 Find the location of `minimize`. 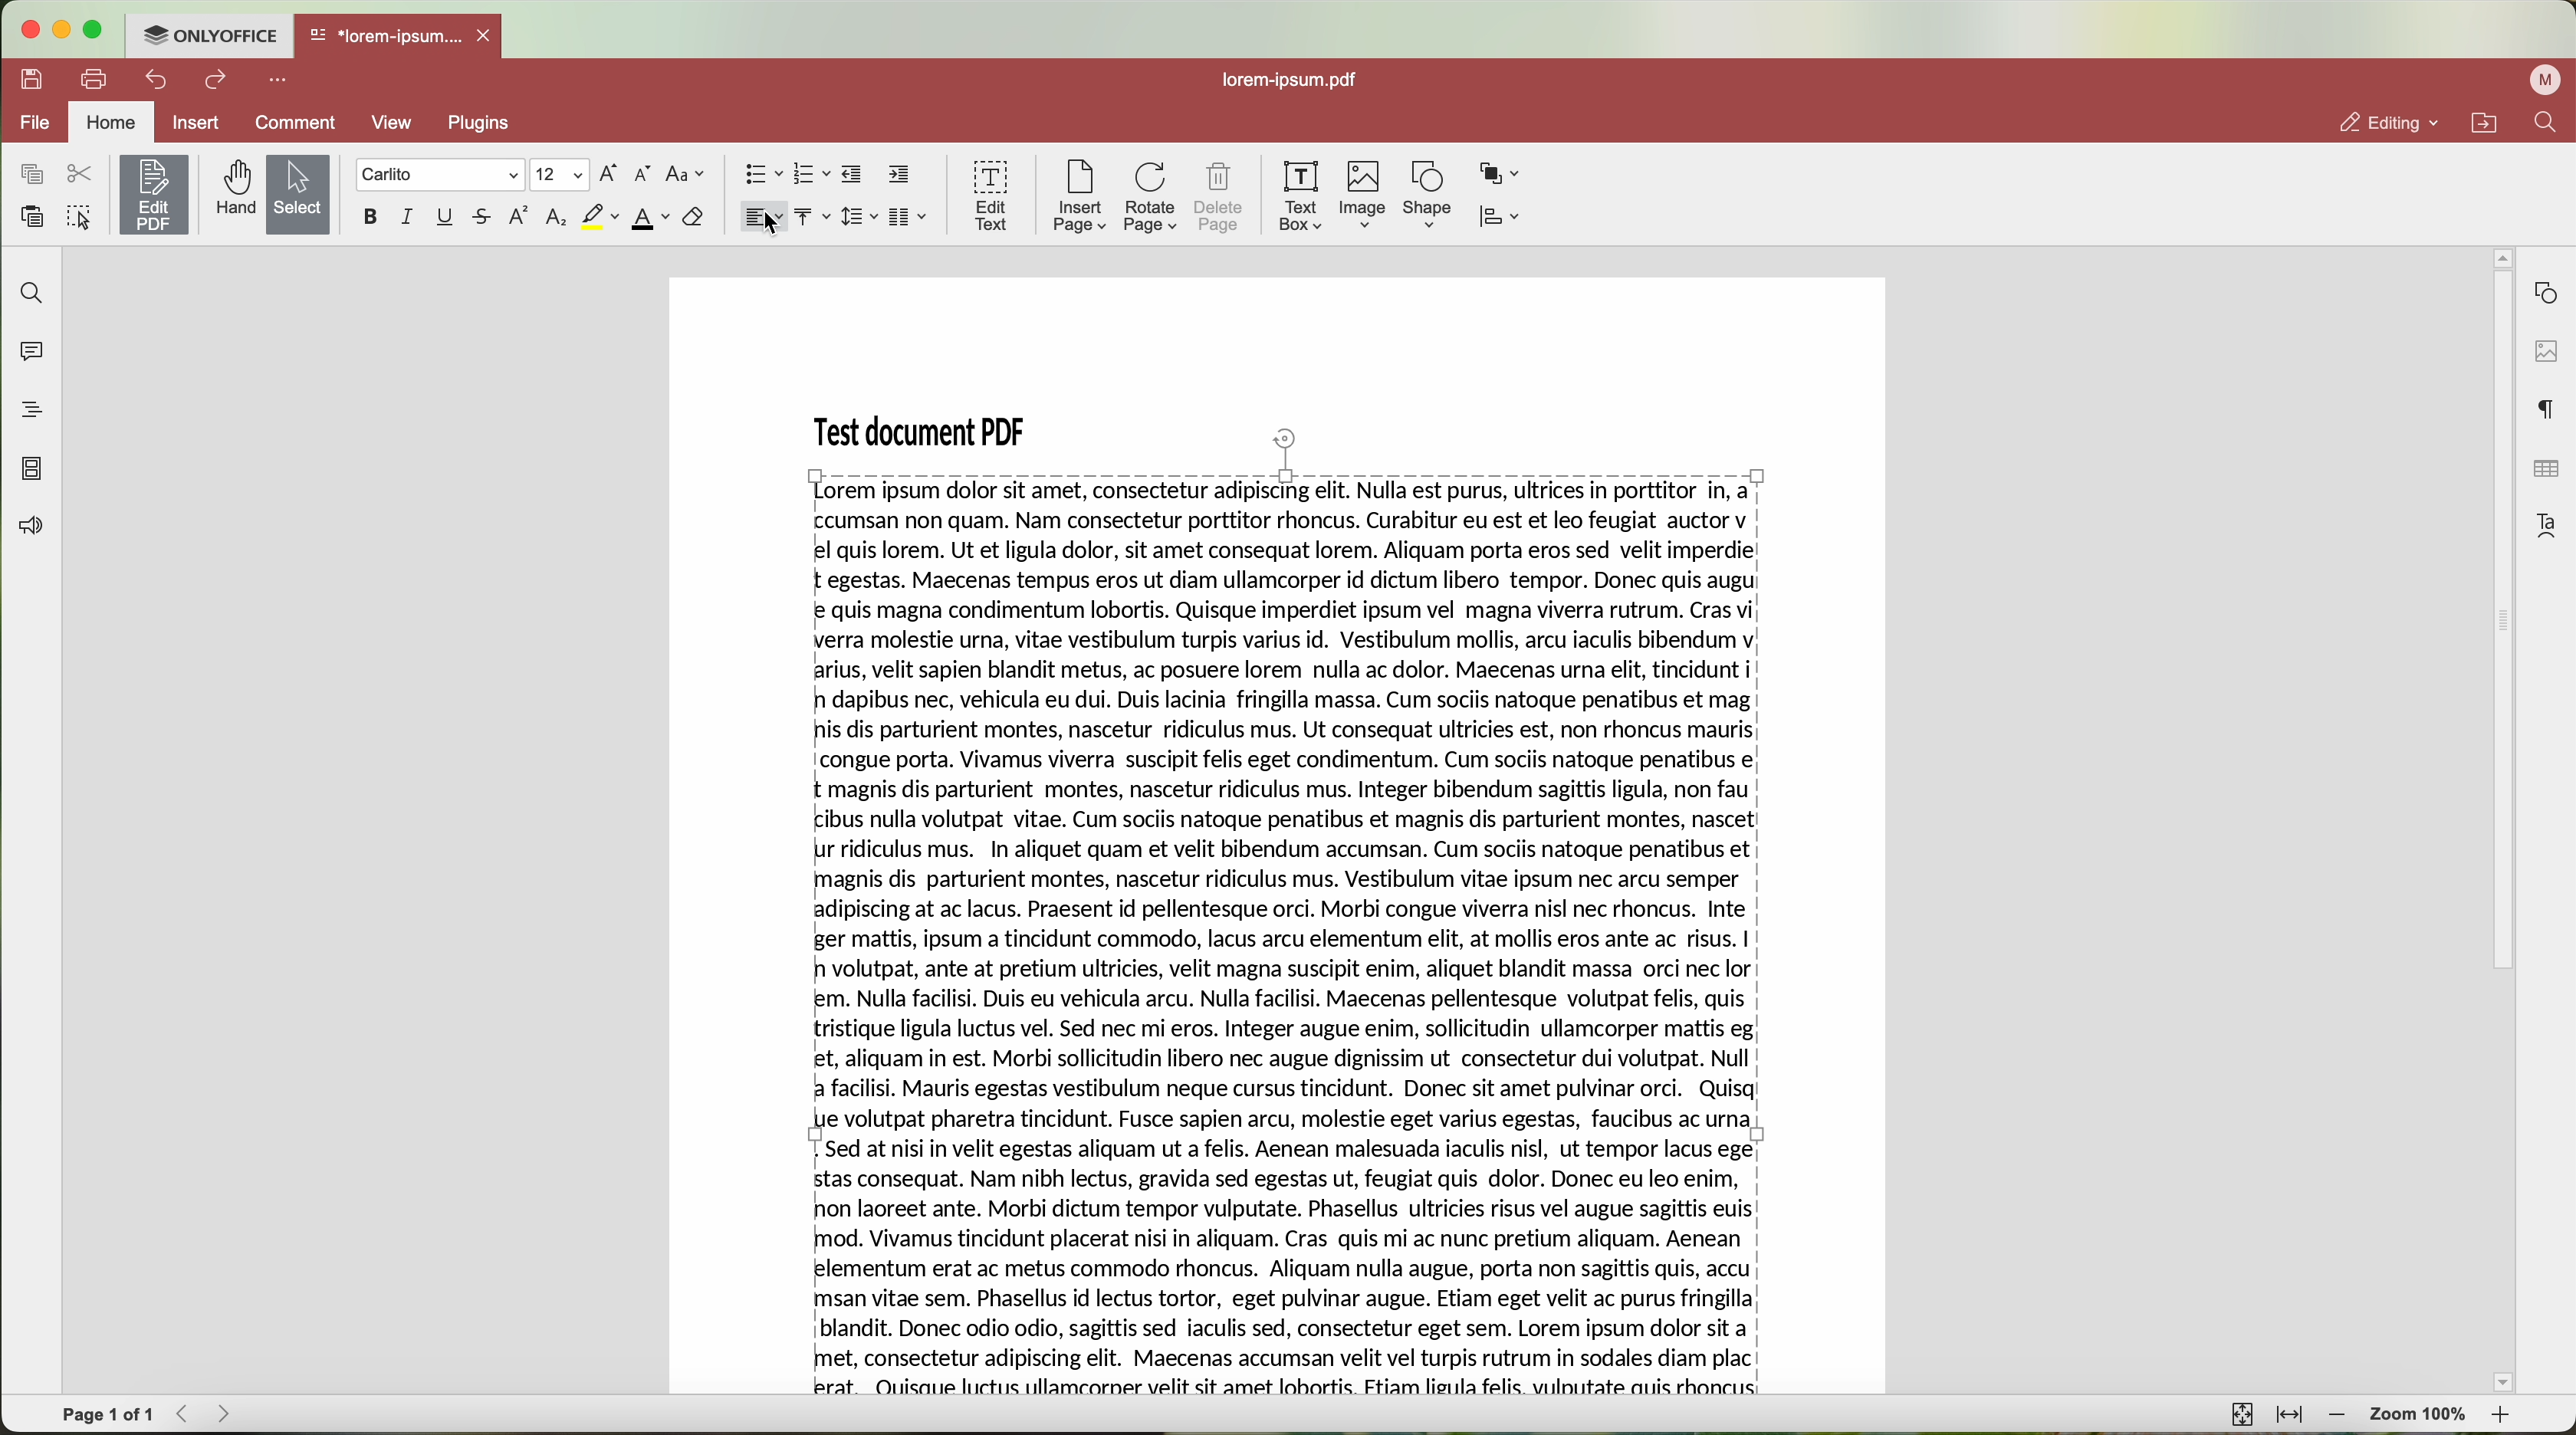

minimize is located at coordinates (66, 27).